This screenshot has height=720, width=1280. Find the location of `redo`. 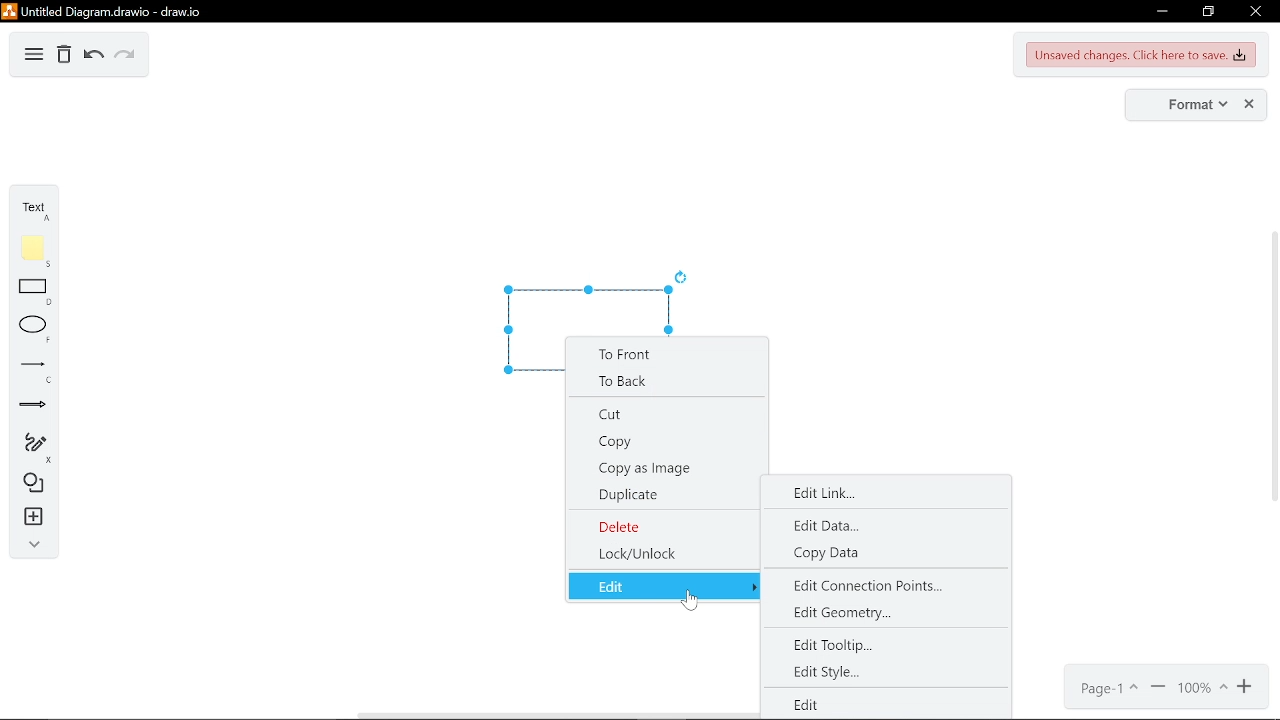

redo is located at coordinates (125, 57).